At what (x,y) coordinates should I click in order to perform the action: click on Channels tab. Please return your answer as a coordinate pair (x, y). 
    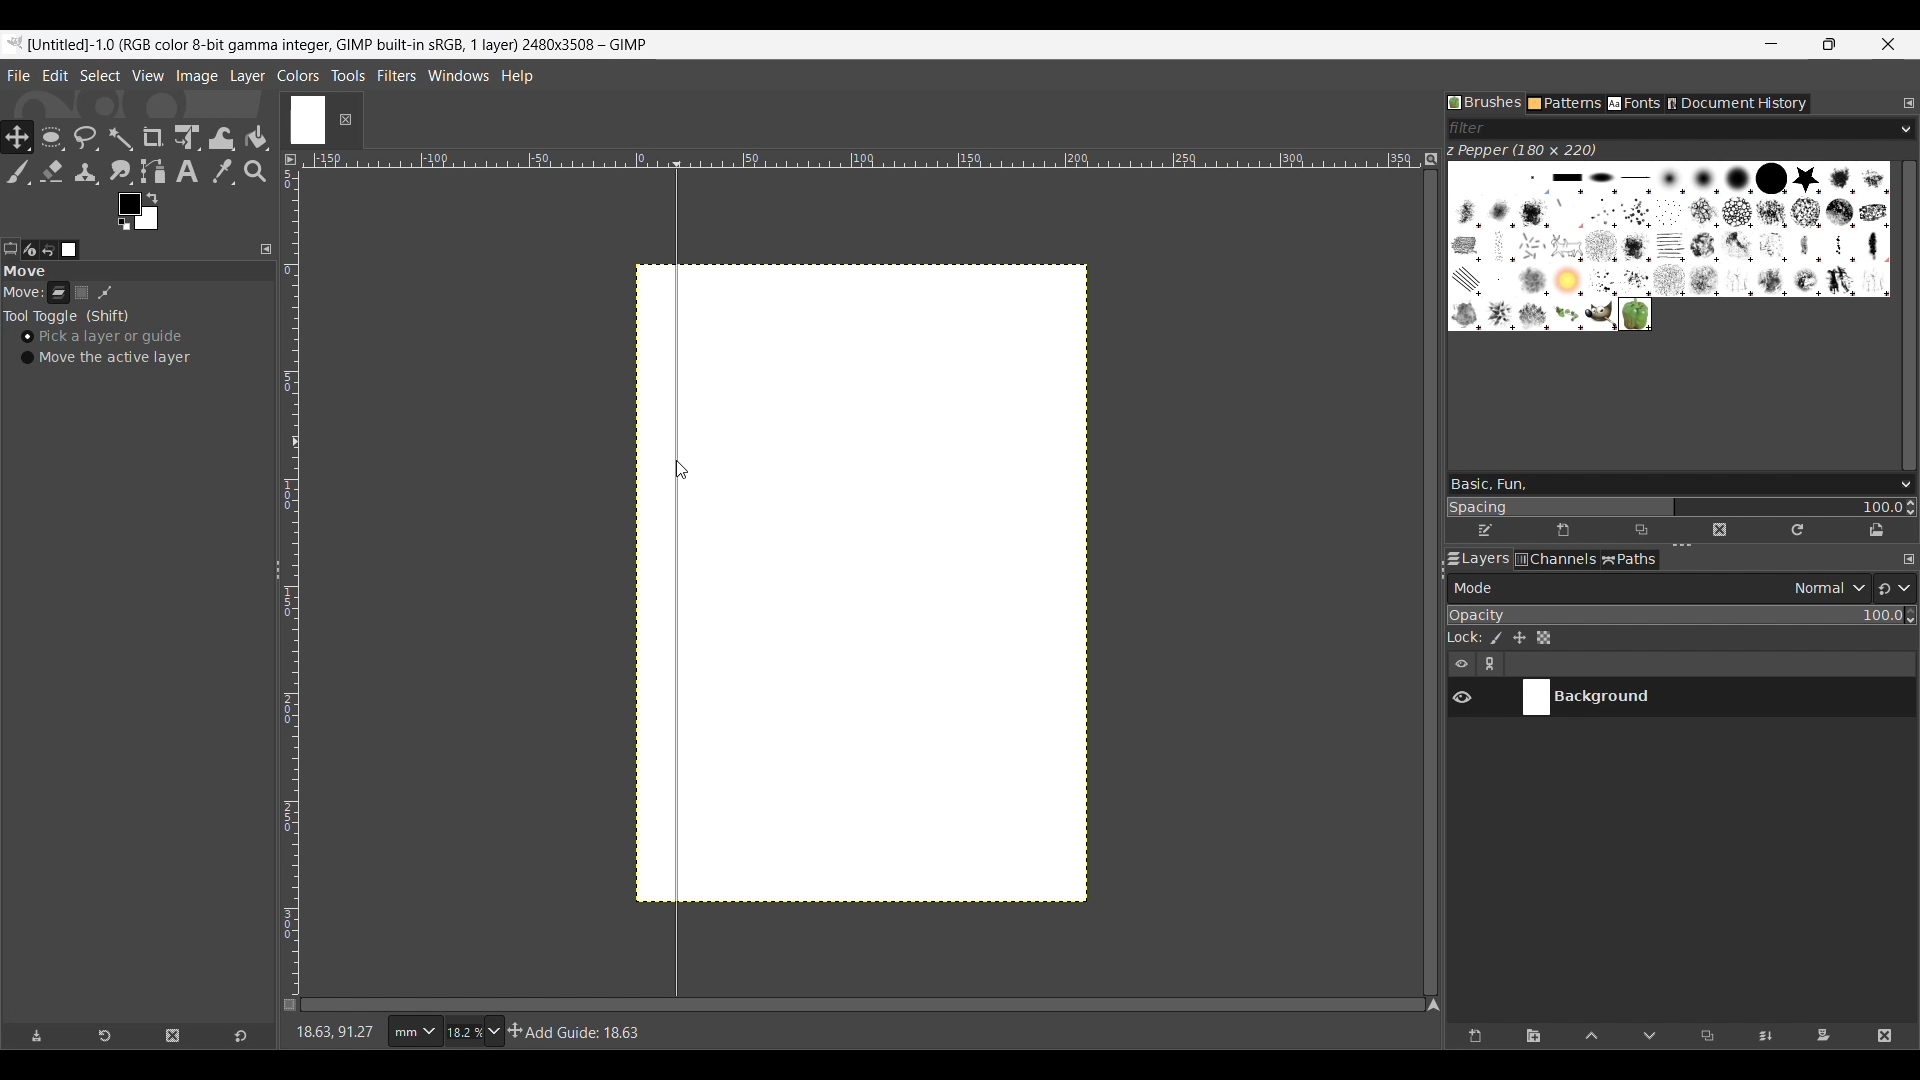
    Looking at the image, I should click on (1556, 559).